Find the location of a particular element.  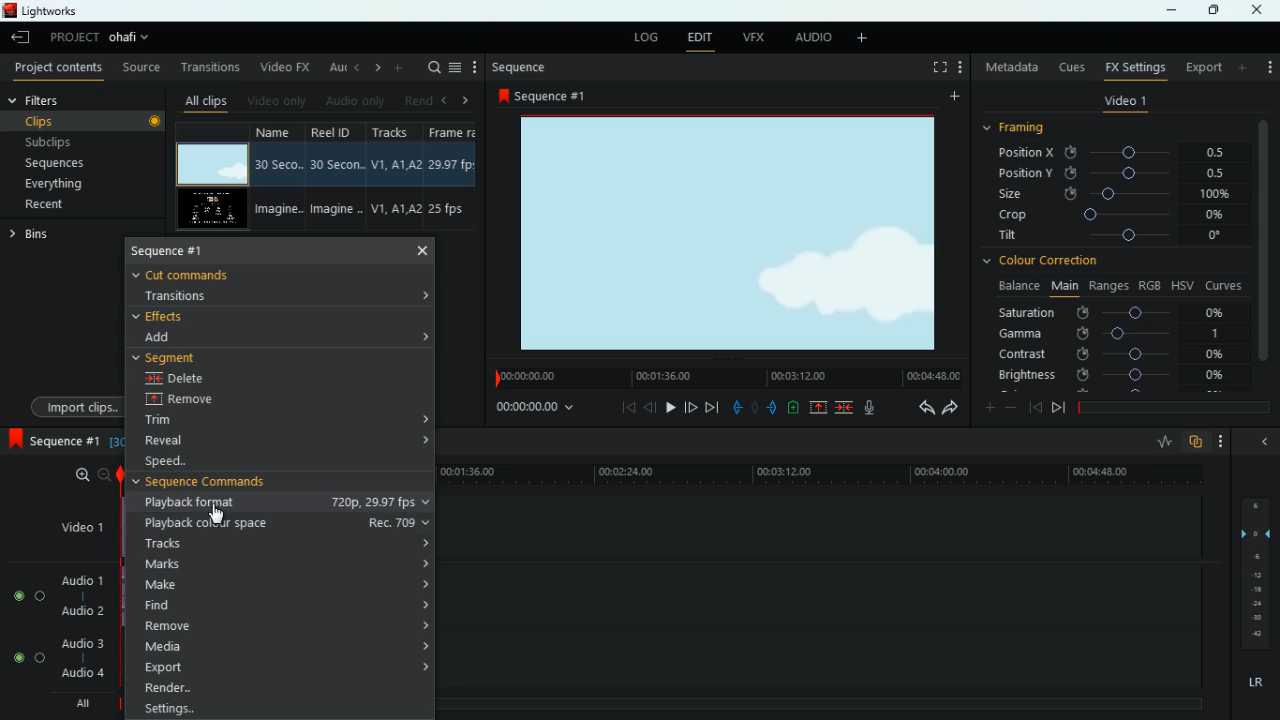

layers is located at coordinates (1252, 576).